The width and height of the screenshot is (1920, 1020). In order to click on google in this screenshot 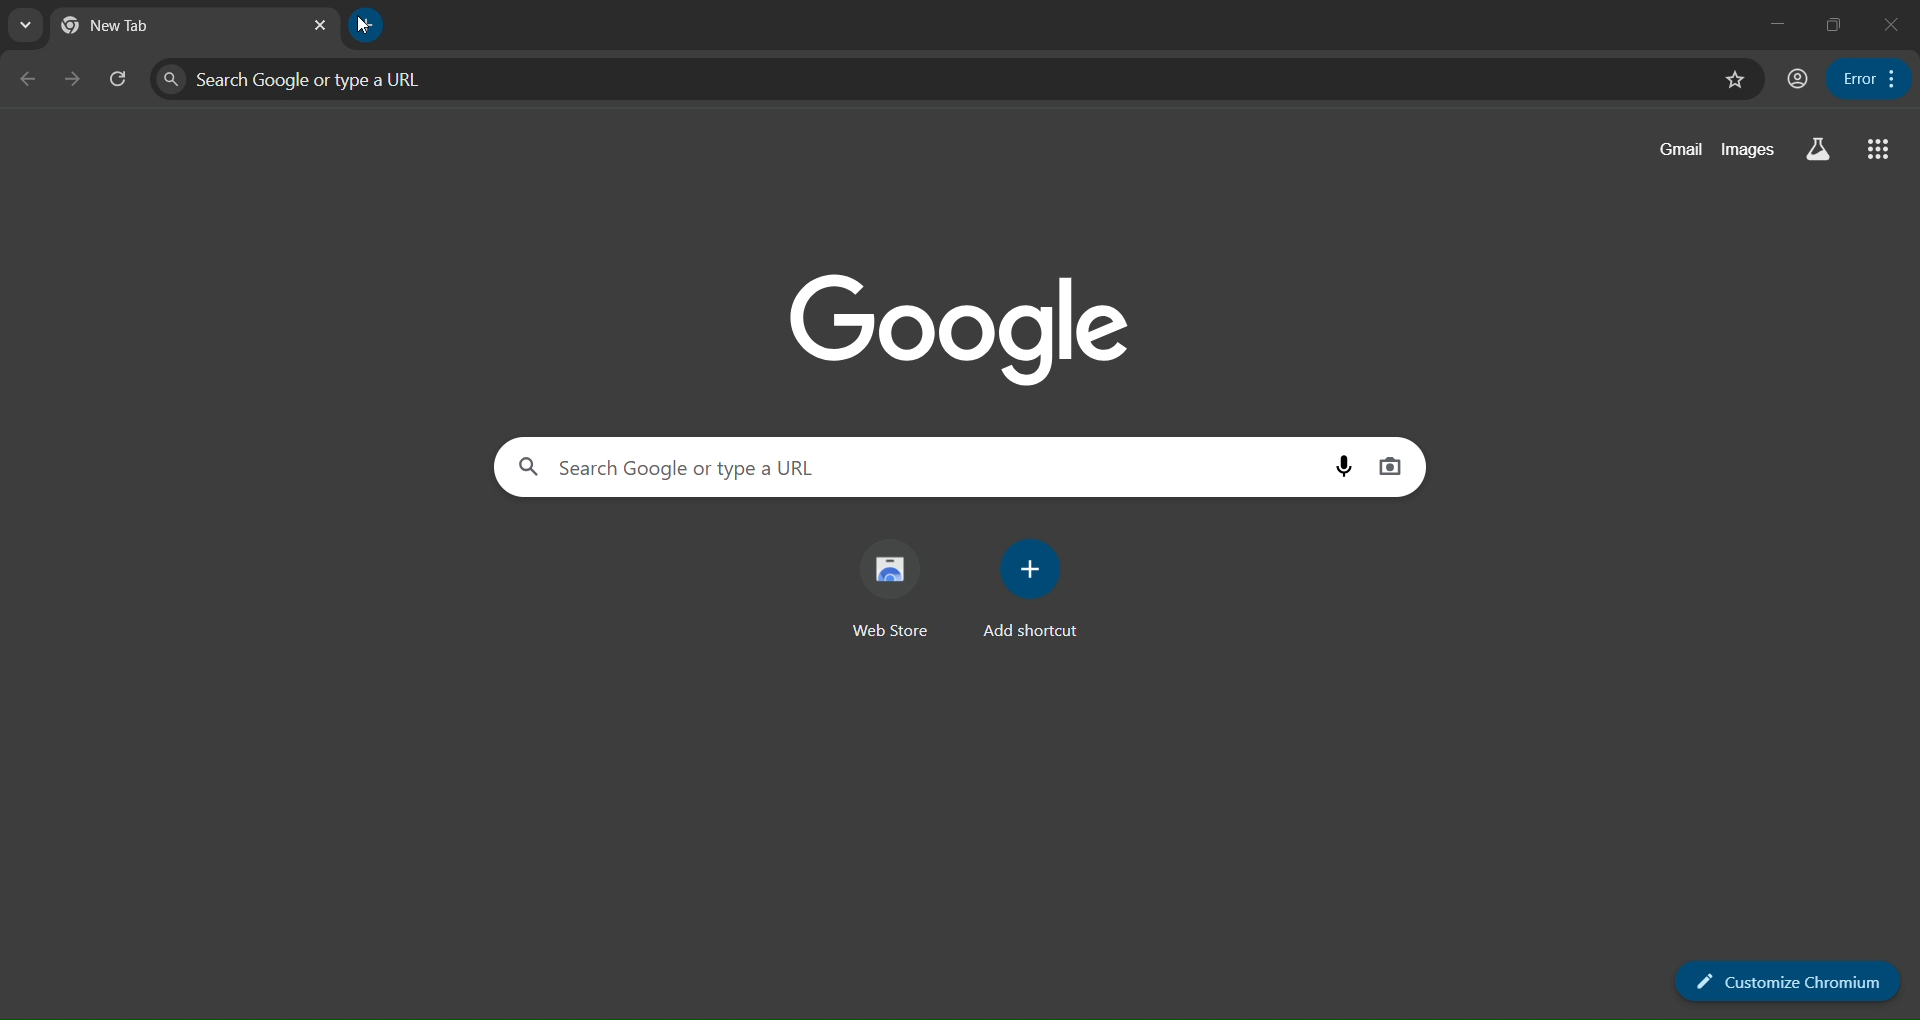, I will do `click(952, 321)`.